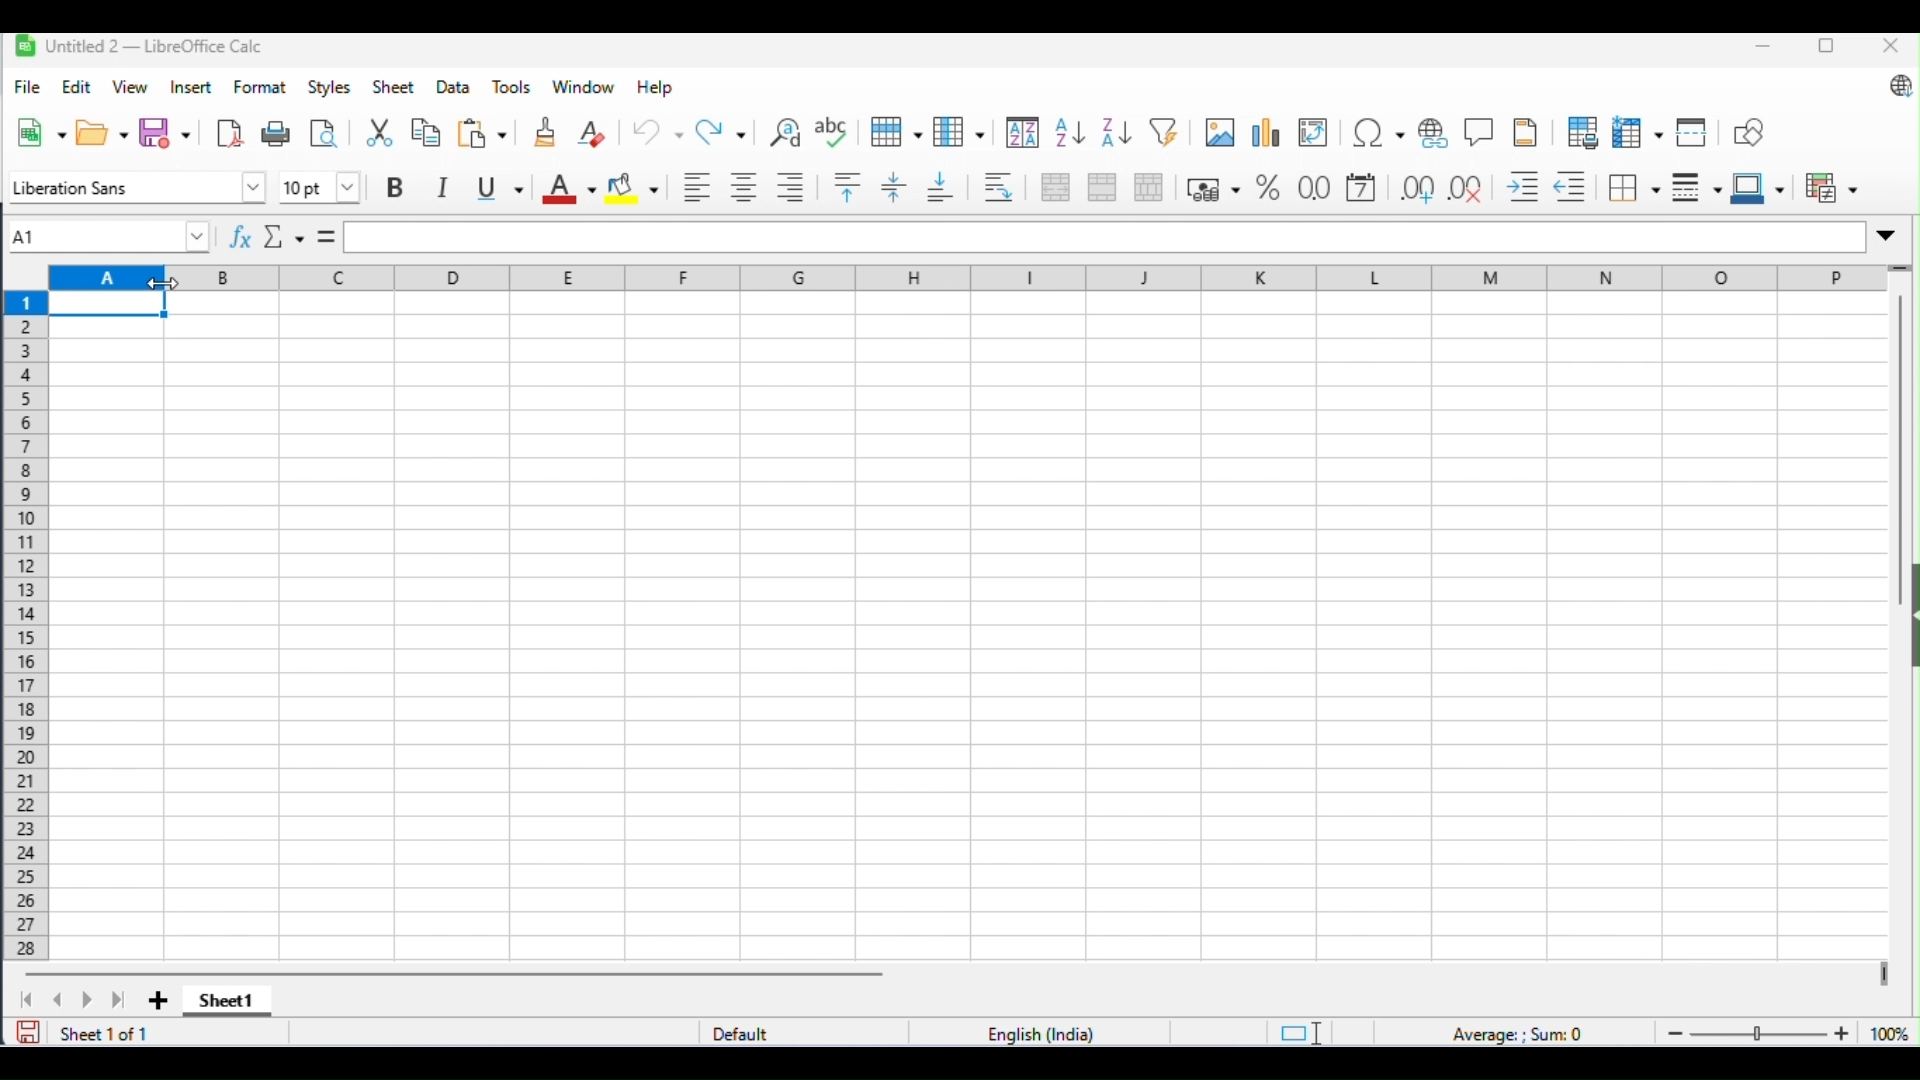 This screenshot has height=1080, width=1920. What do you see at coordinates (396, 86) in the screenshot?
I see `sheet` at bounding box center [396, 86].